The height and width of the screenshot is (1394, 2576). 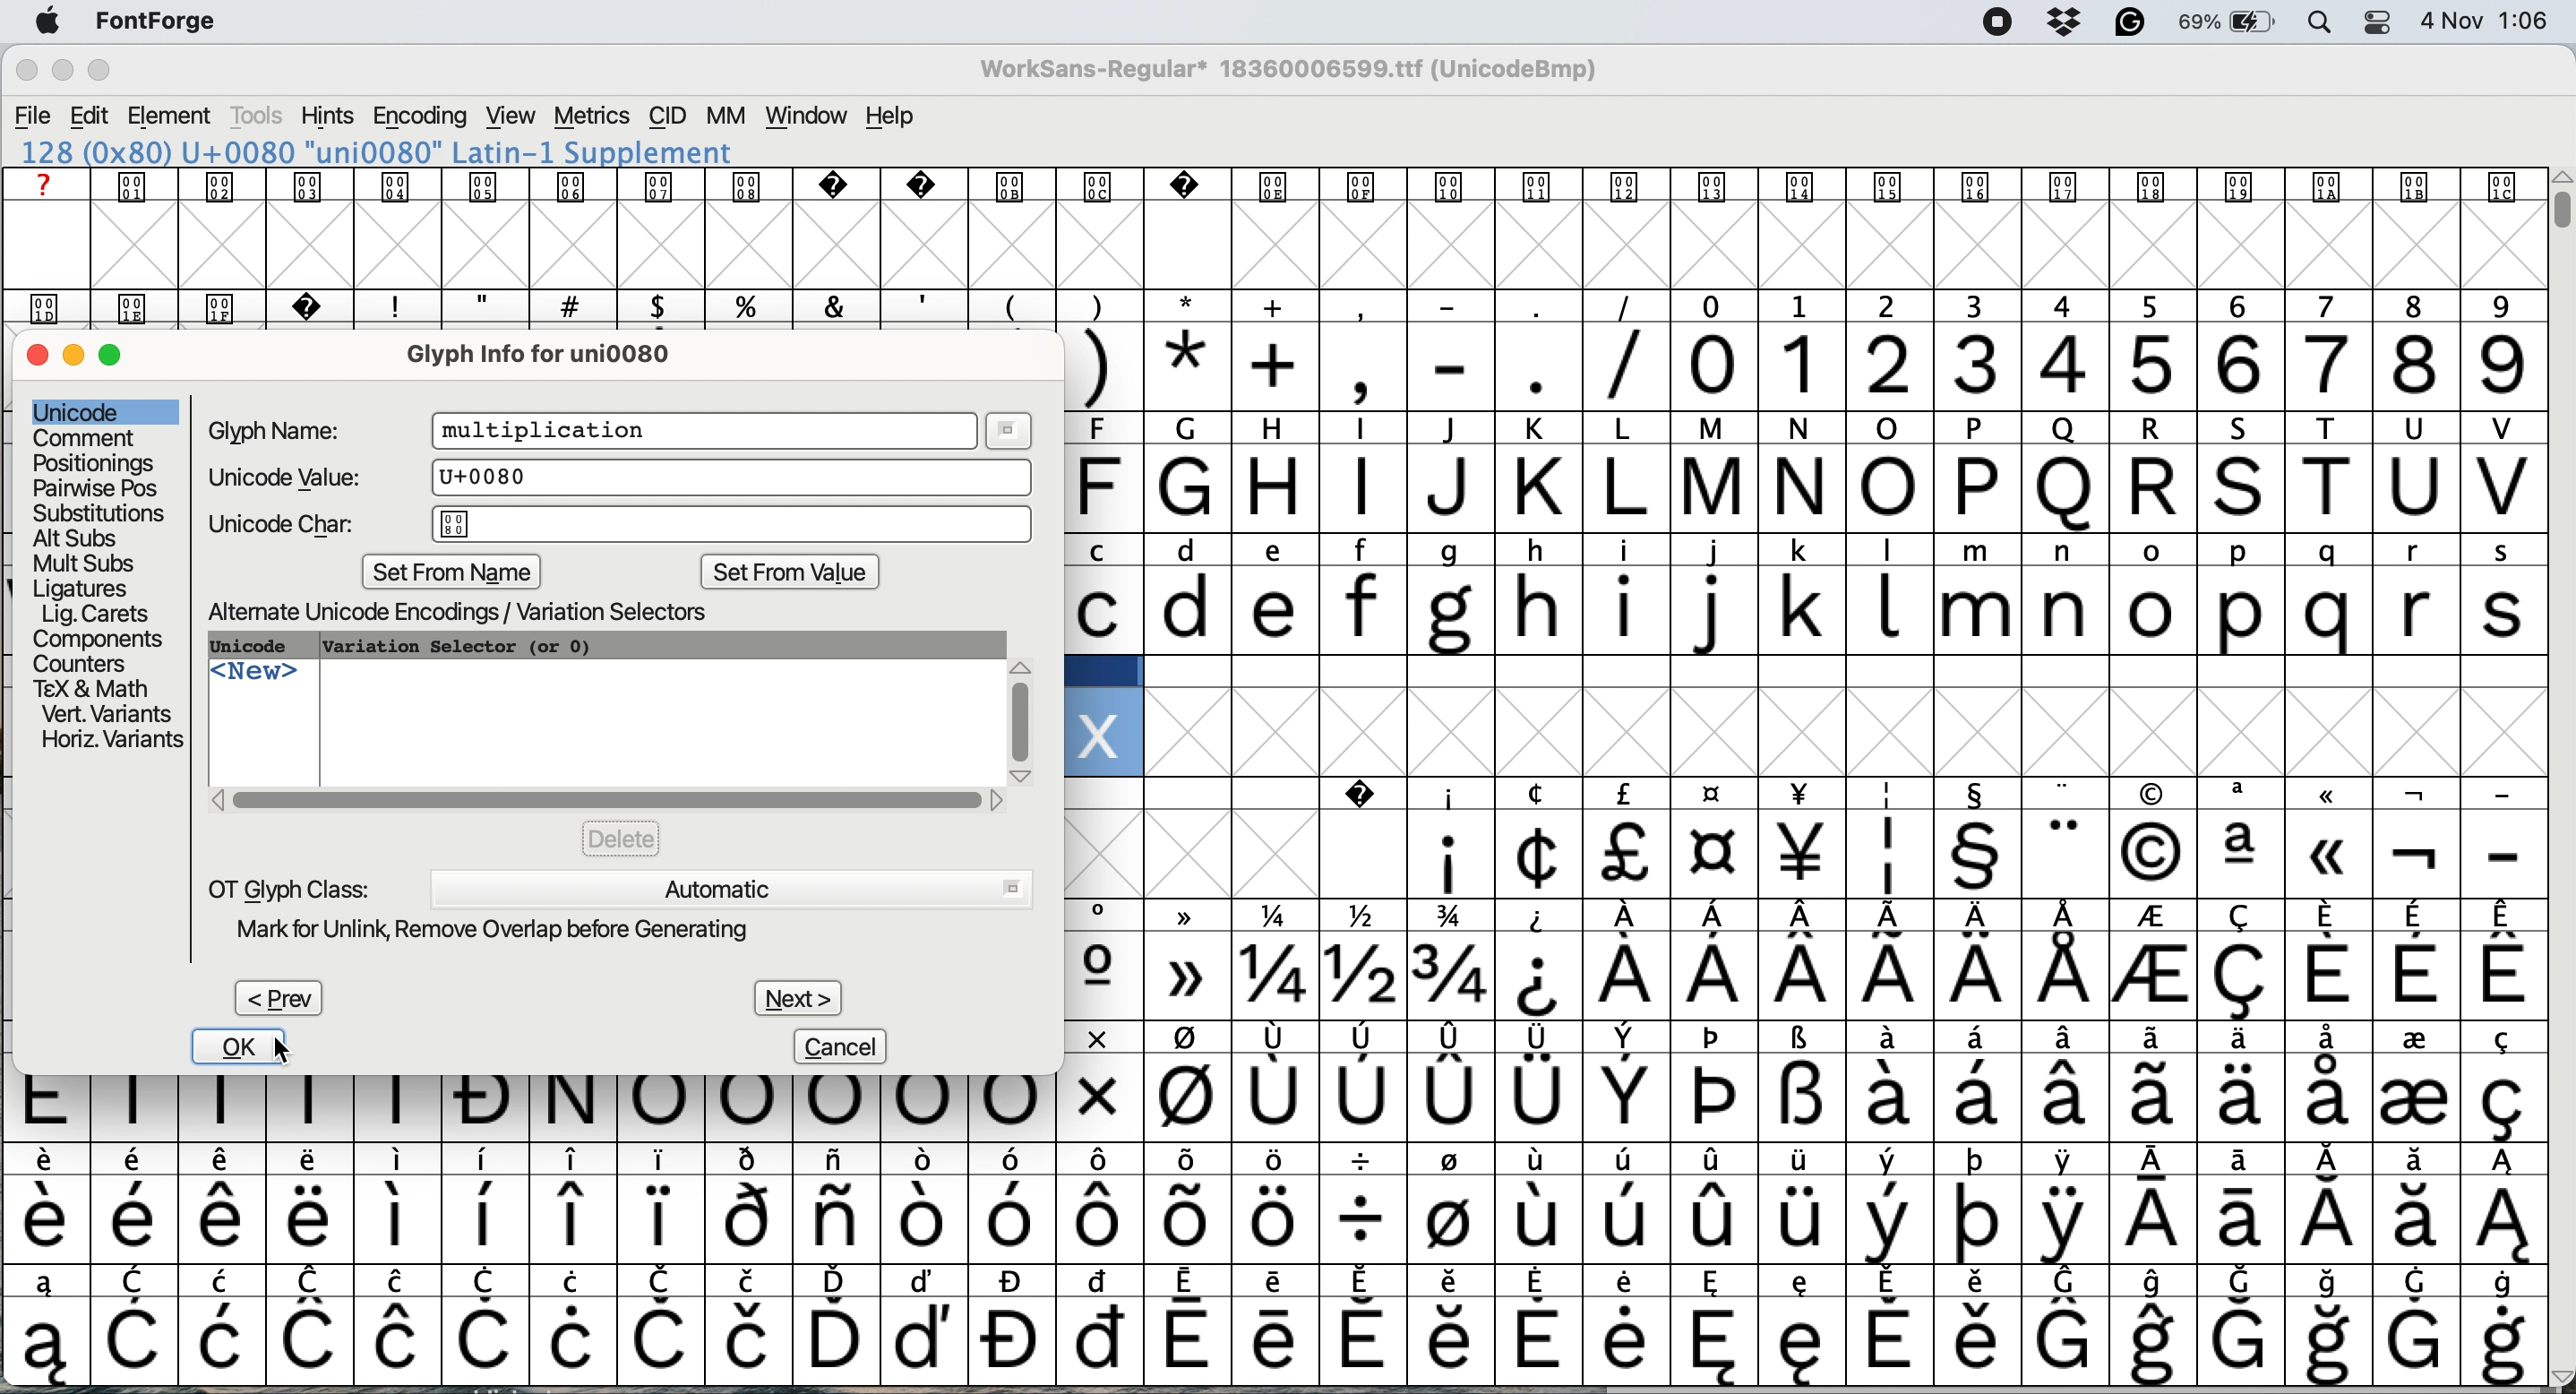 I want to click on counters, so click(x=85, y=661).